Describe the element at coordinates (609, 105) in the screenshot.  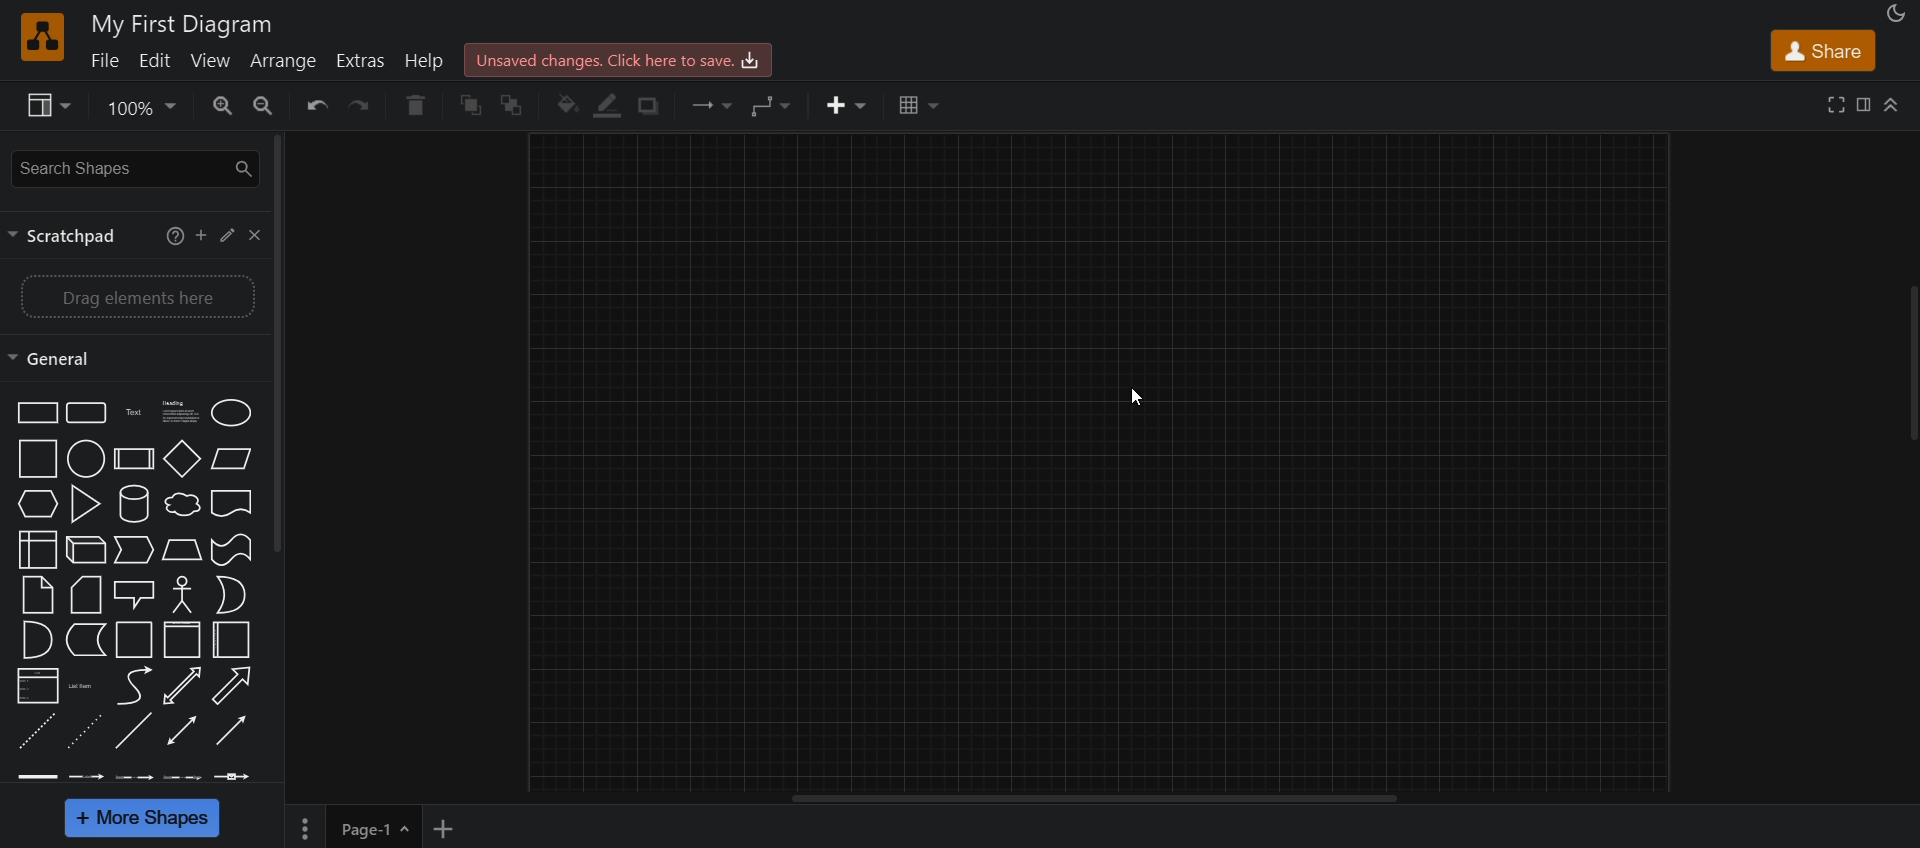
I see `line color` at that location.